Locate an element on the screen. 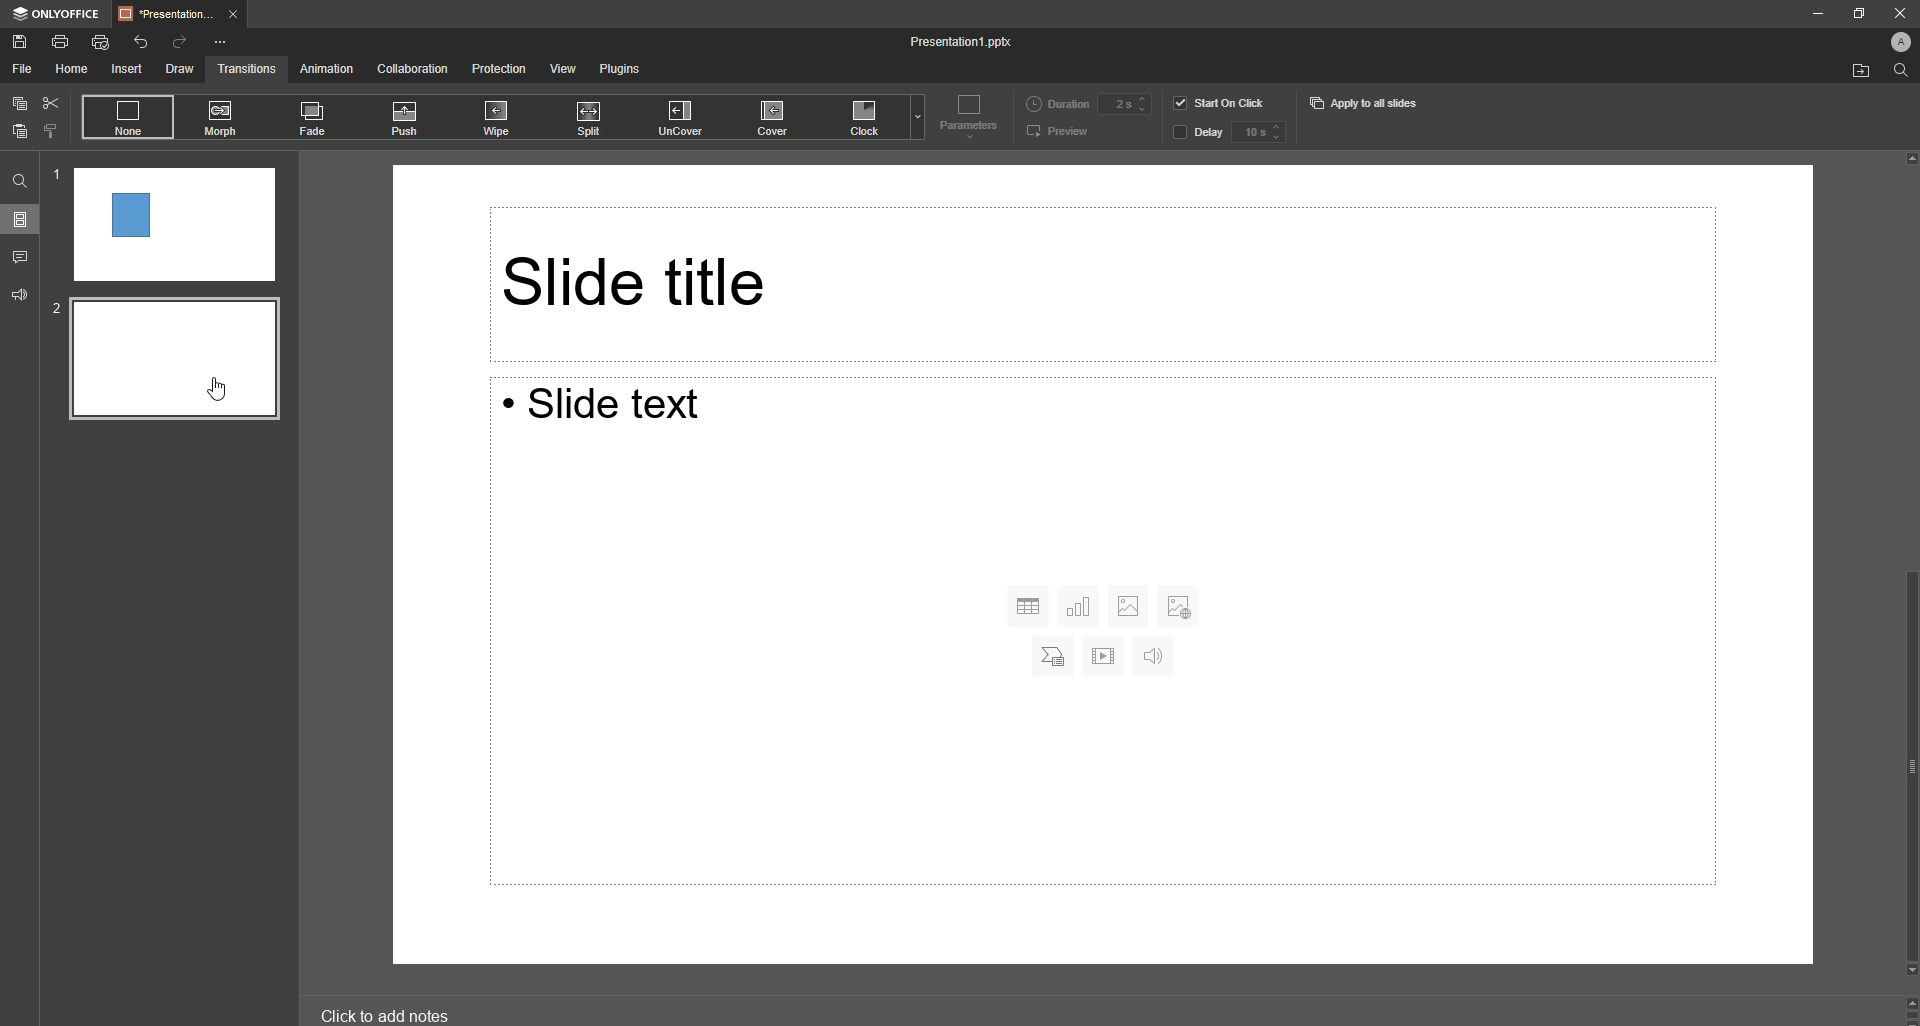 This screenshot has height=1026, width=1920. More Options is located at coordinates (220, 43).